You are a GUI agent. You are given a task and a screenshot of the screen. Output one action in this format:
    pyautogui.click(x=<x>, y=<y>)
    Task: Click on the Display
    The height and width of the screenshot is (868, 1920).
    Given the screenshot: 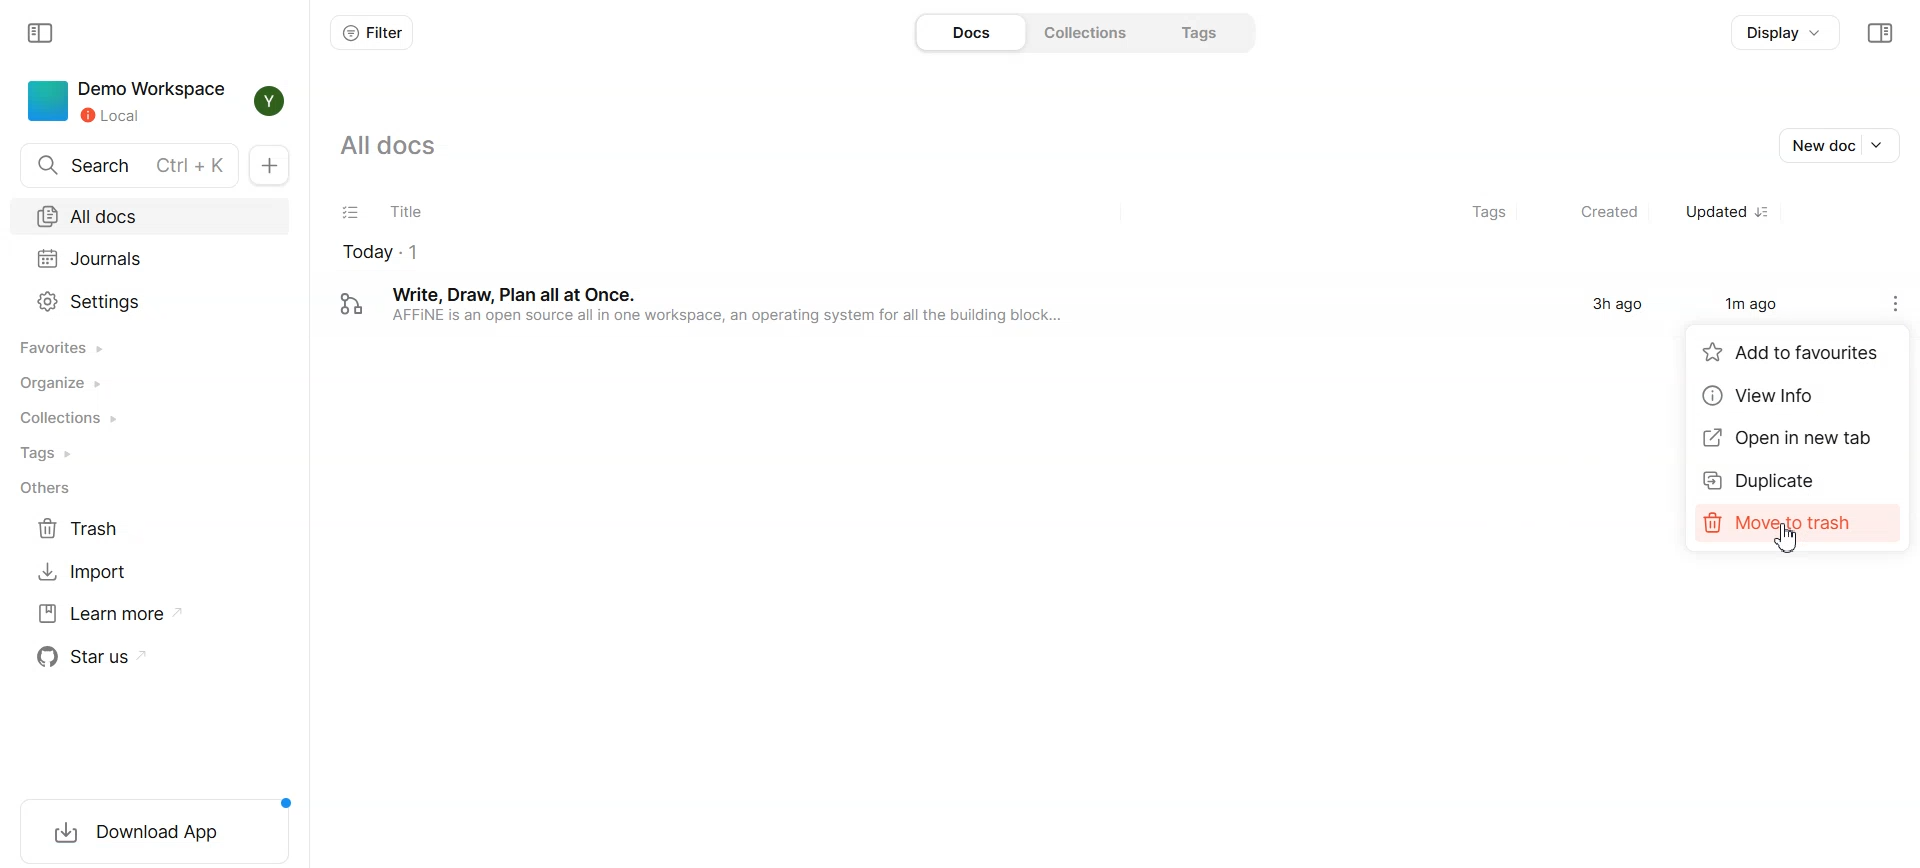 What is the action you would take?
    pyautogui.click(x=1787, y=32)
    